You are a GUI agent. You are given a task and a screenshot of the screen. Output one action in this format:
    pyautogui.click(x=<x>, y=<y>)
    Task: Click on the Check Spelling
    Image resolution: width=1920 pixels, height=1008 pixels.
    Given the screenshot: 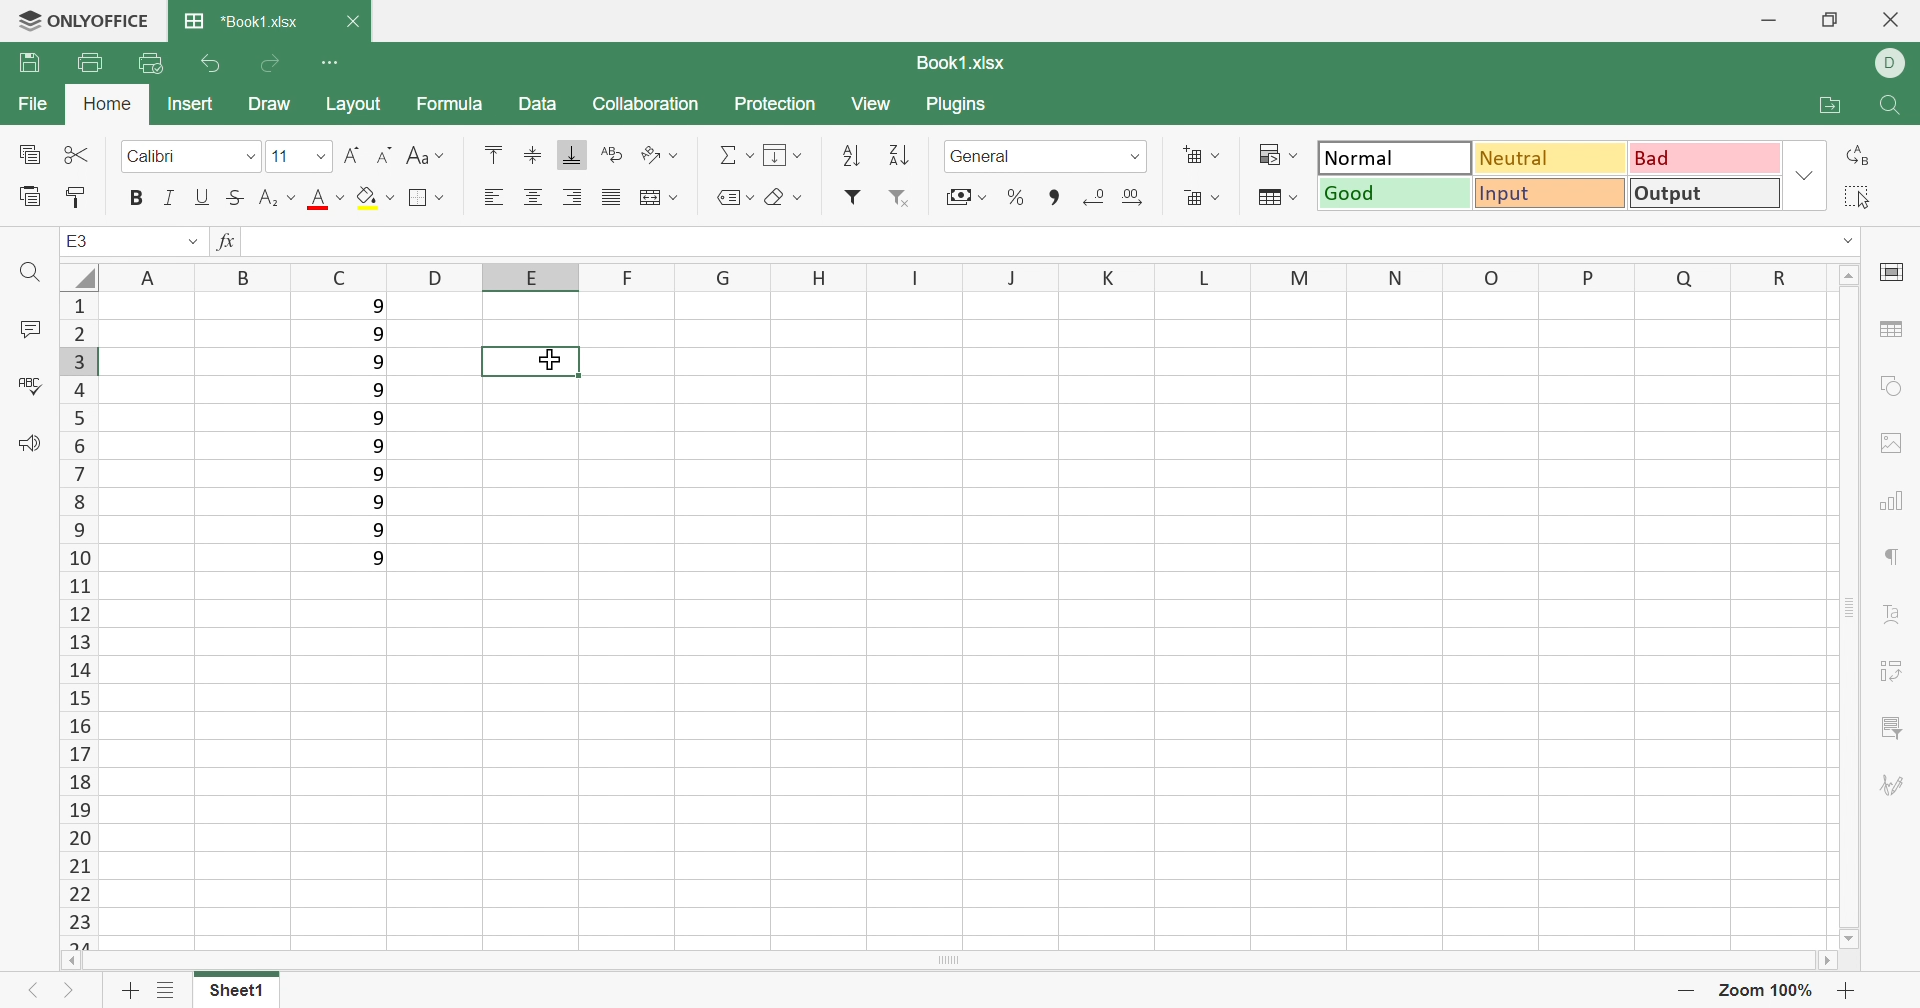 What is the action you would take?
    pyautogui.click(x=28, y=382)
    